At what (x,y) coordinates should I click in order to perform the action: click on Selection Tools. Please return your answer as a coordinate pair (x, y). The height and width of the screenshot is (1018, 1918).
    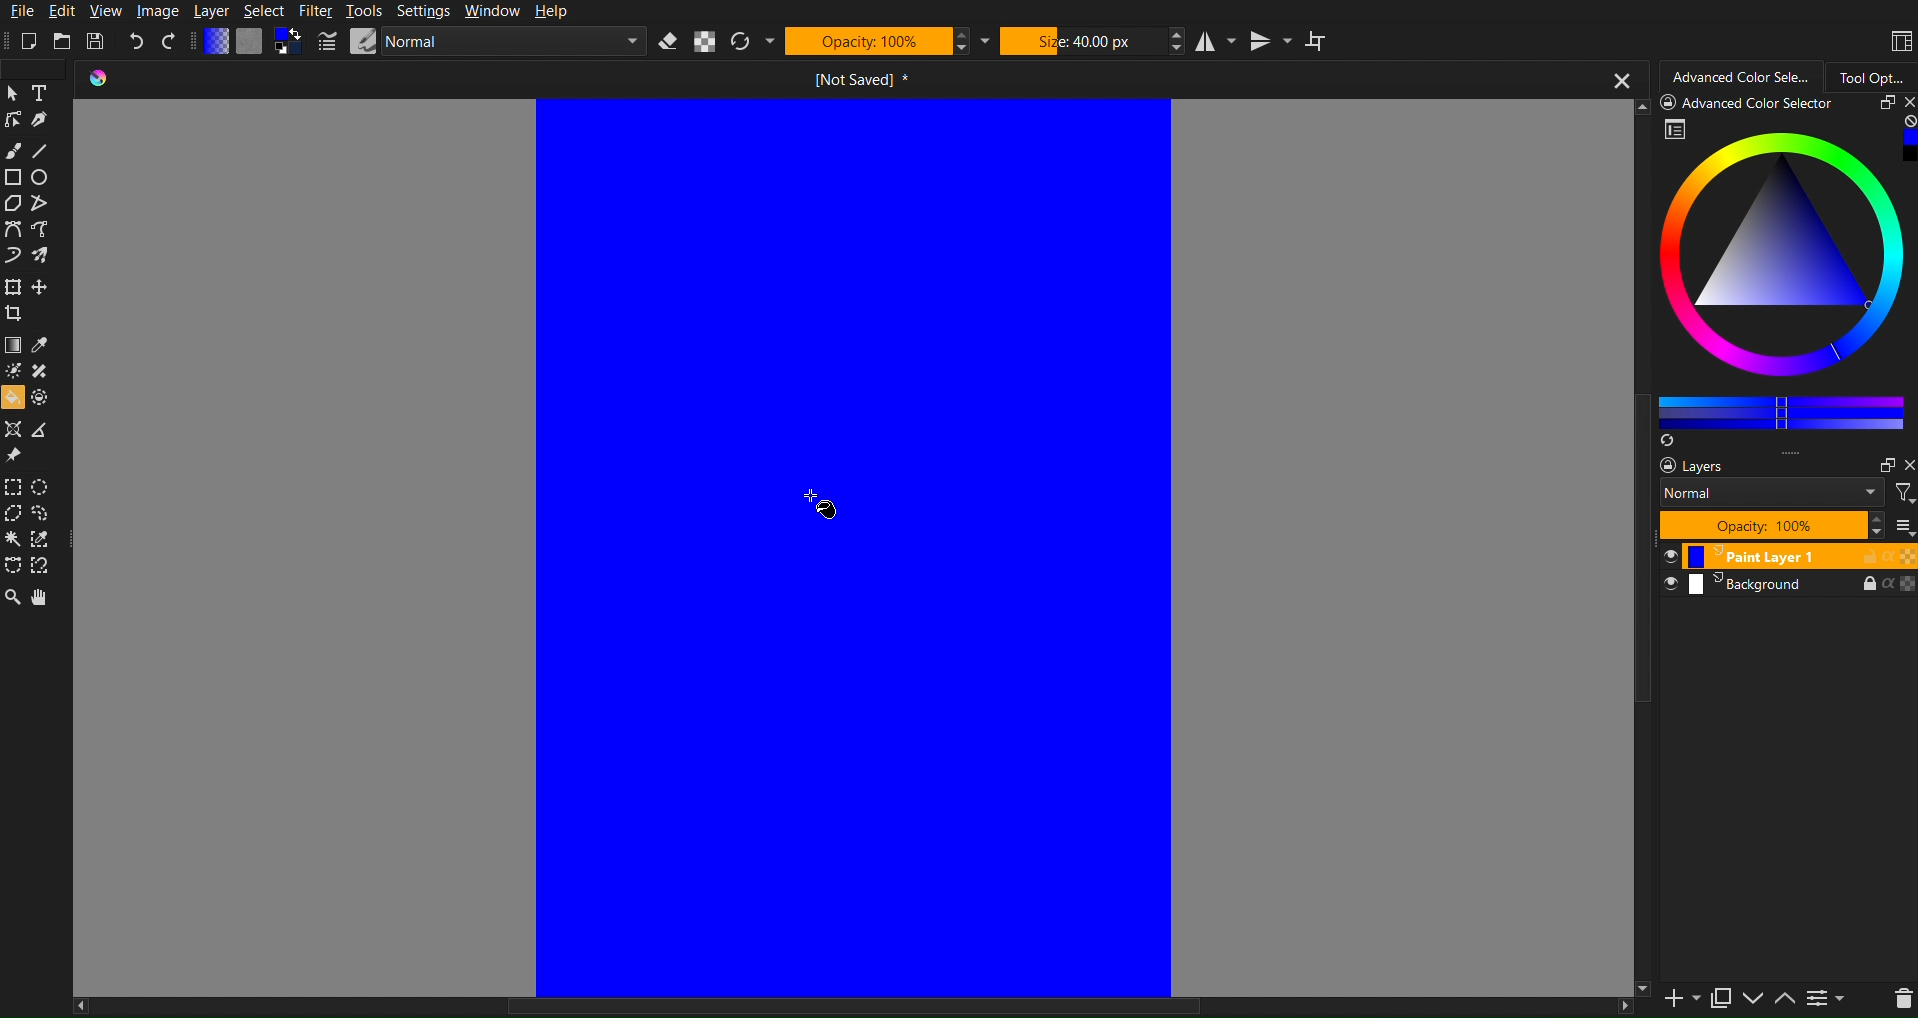
    Looking at the image, I should click on (34, 529).